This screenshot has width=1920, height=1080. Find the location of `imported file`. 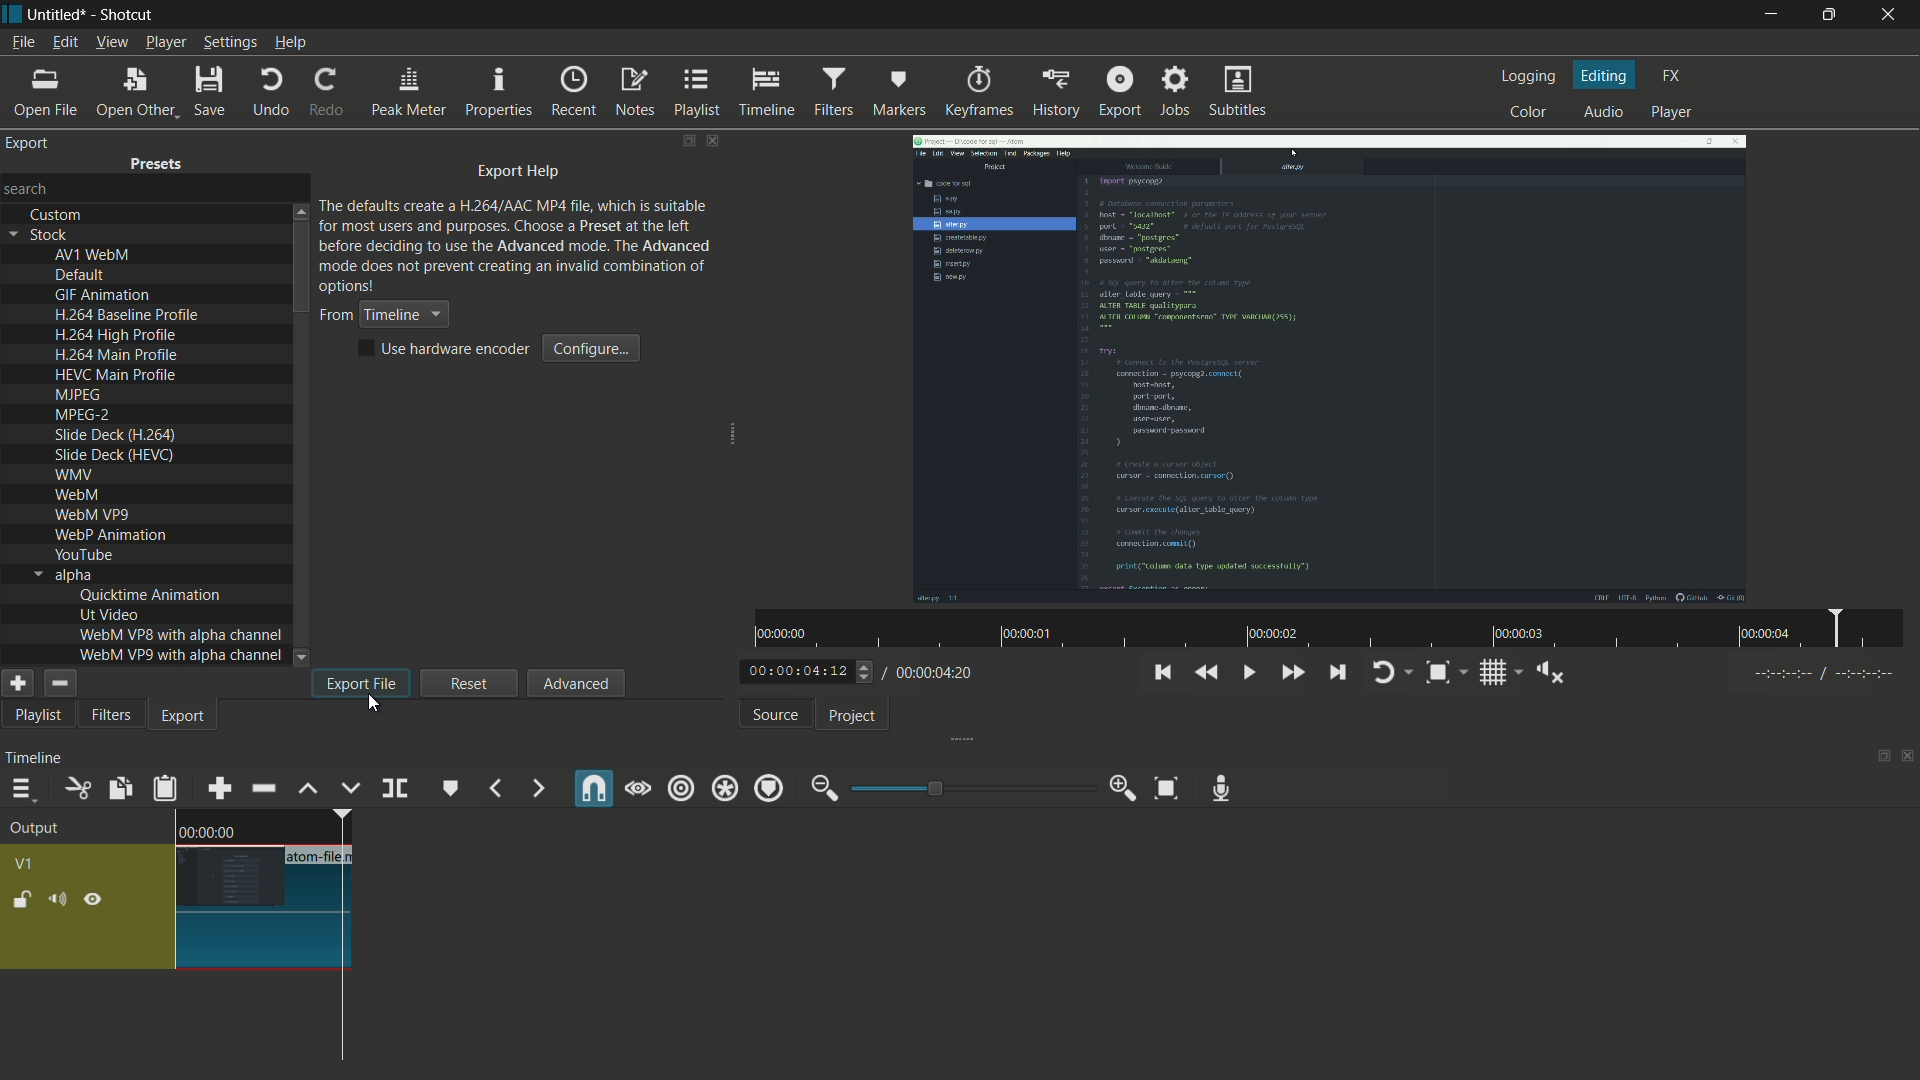

imported file is located at coordinates (1327, 370).